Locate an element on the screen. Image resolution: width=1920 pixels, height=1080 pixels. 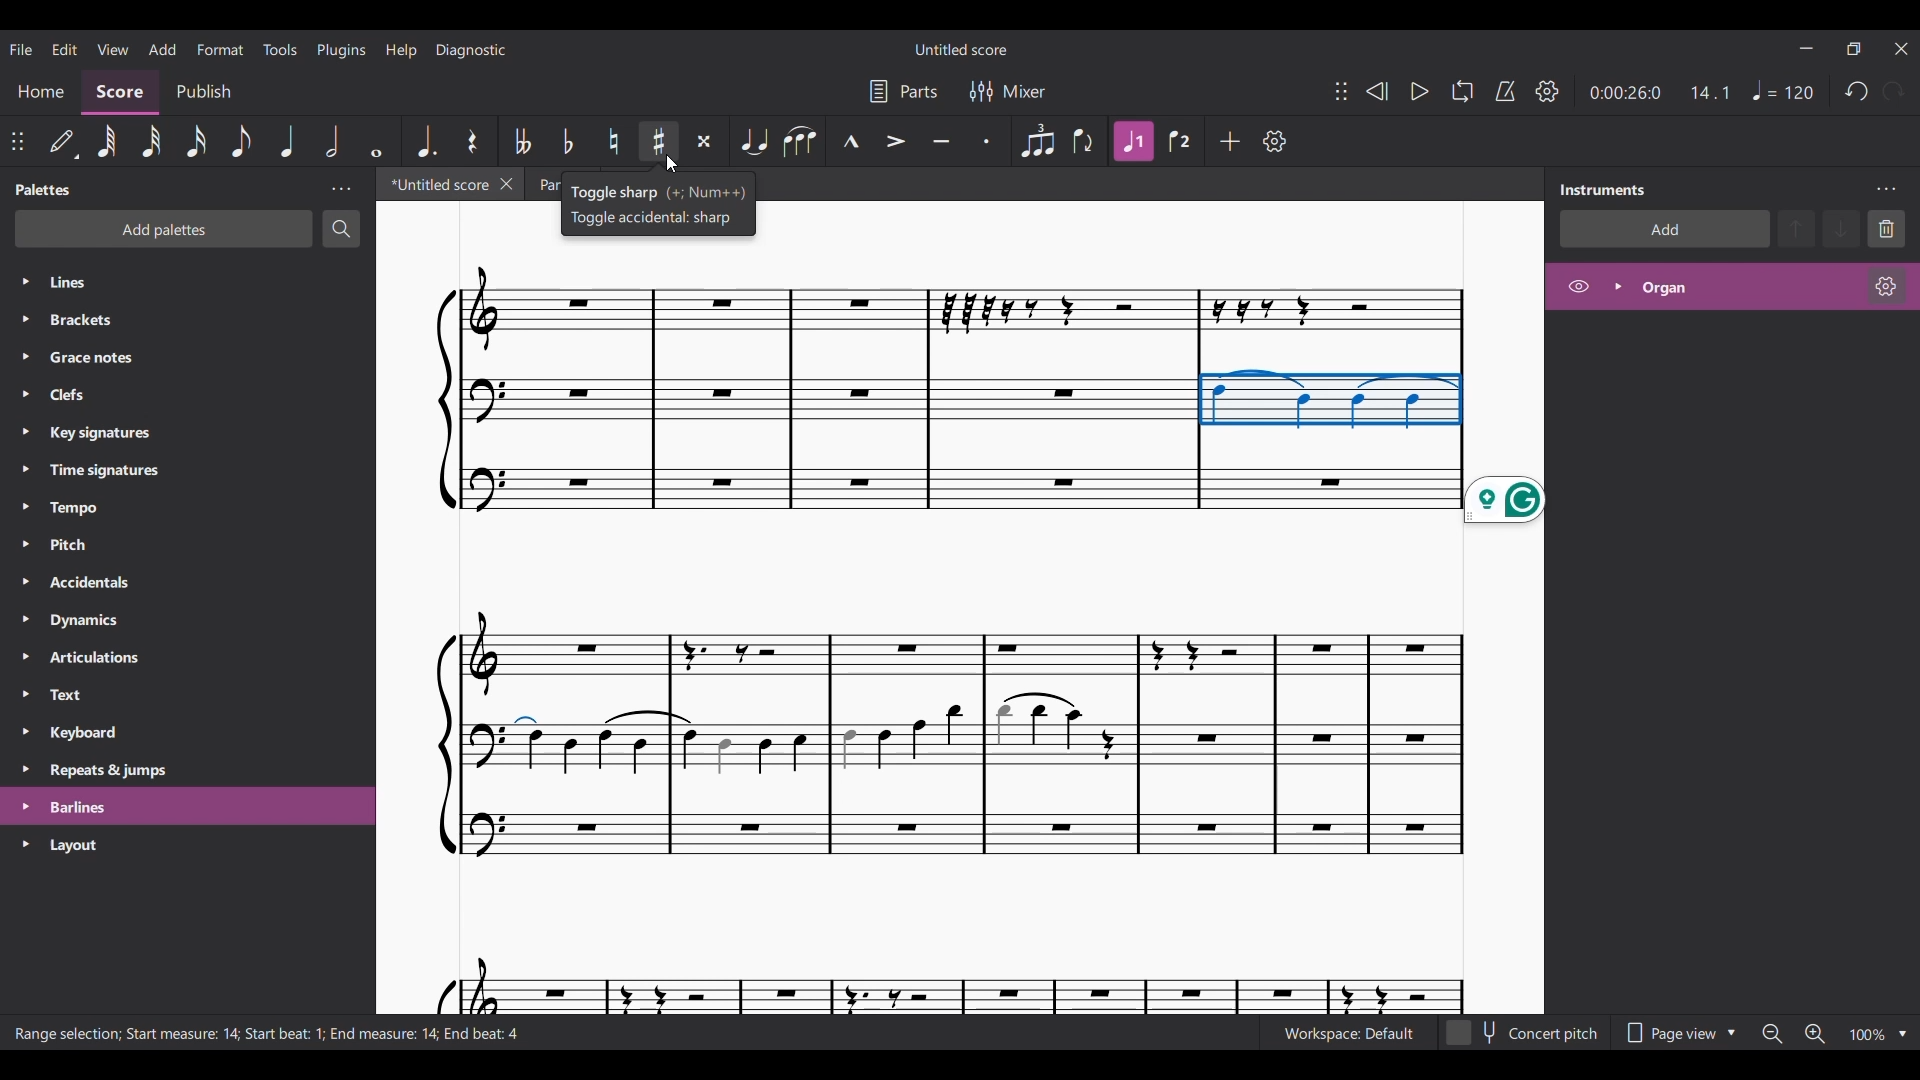
Zoom out is located at coordinates (1771, 1034).